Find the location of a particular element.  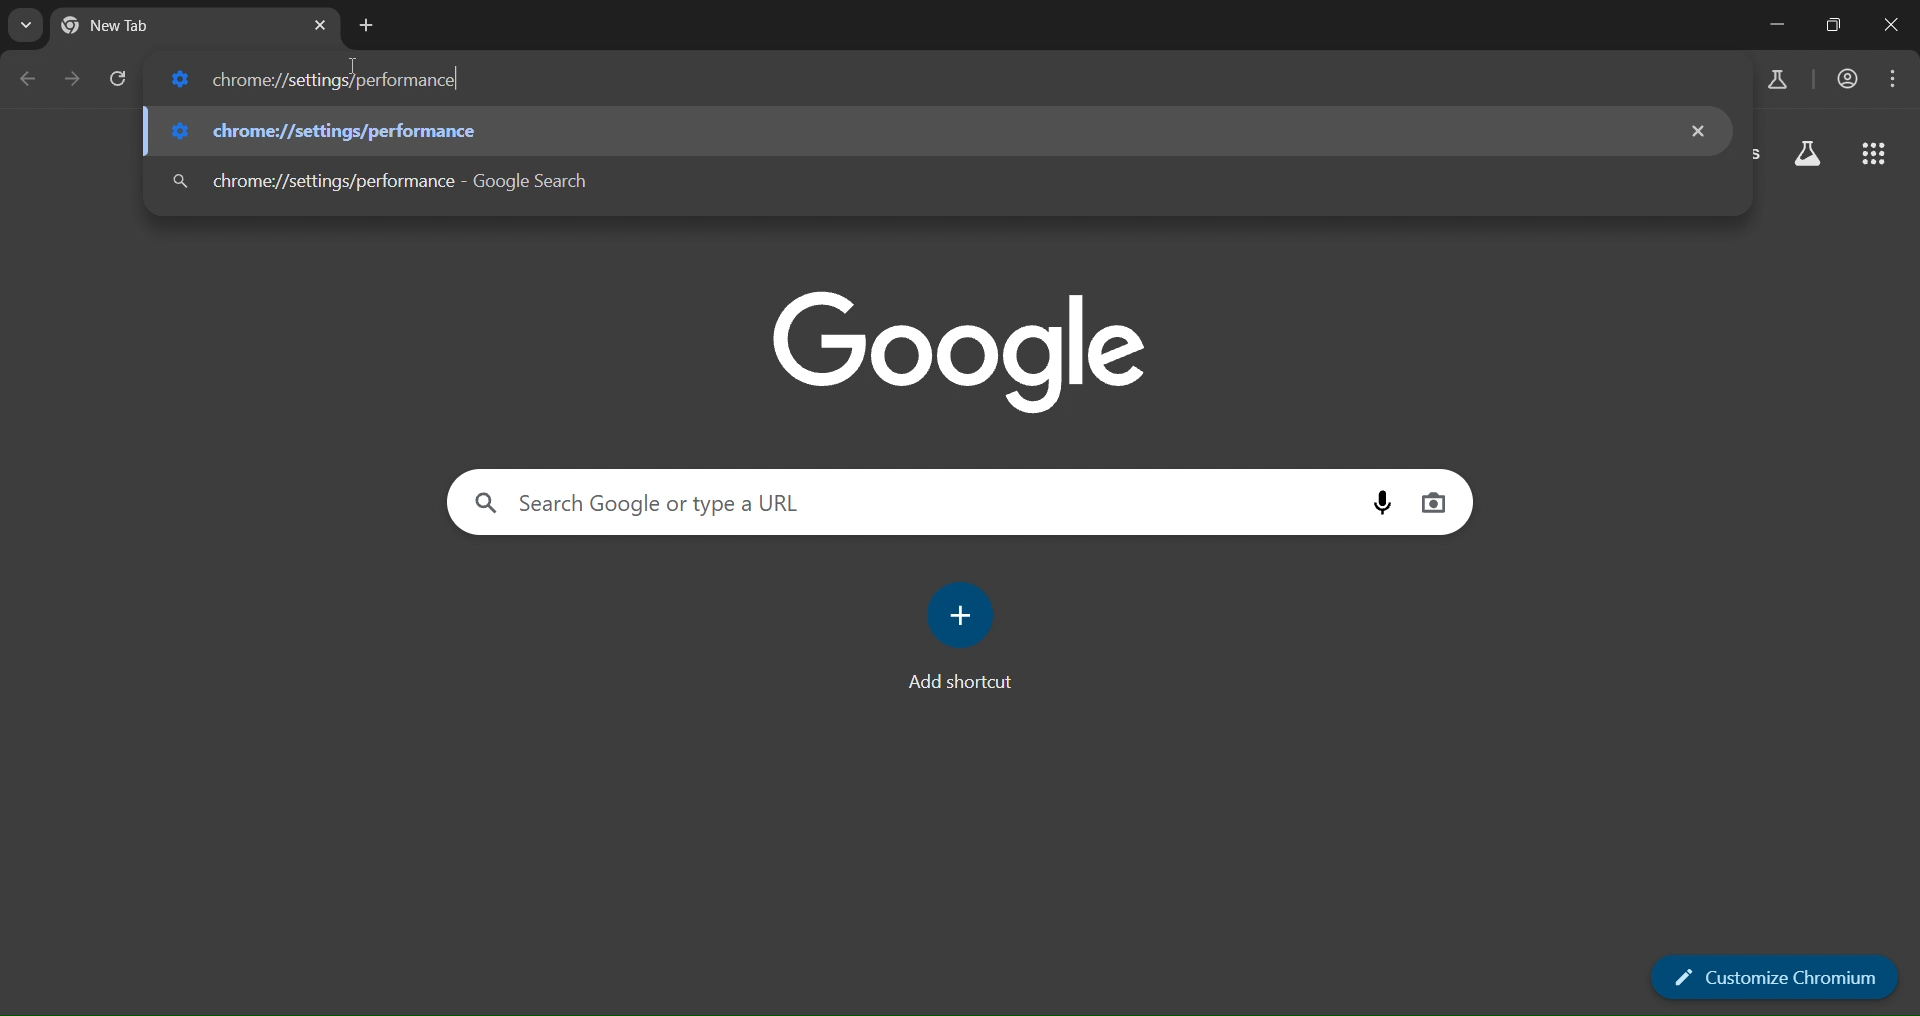

search tabs is located at coordinates (27, 26).